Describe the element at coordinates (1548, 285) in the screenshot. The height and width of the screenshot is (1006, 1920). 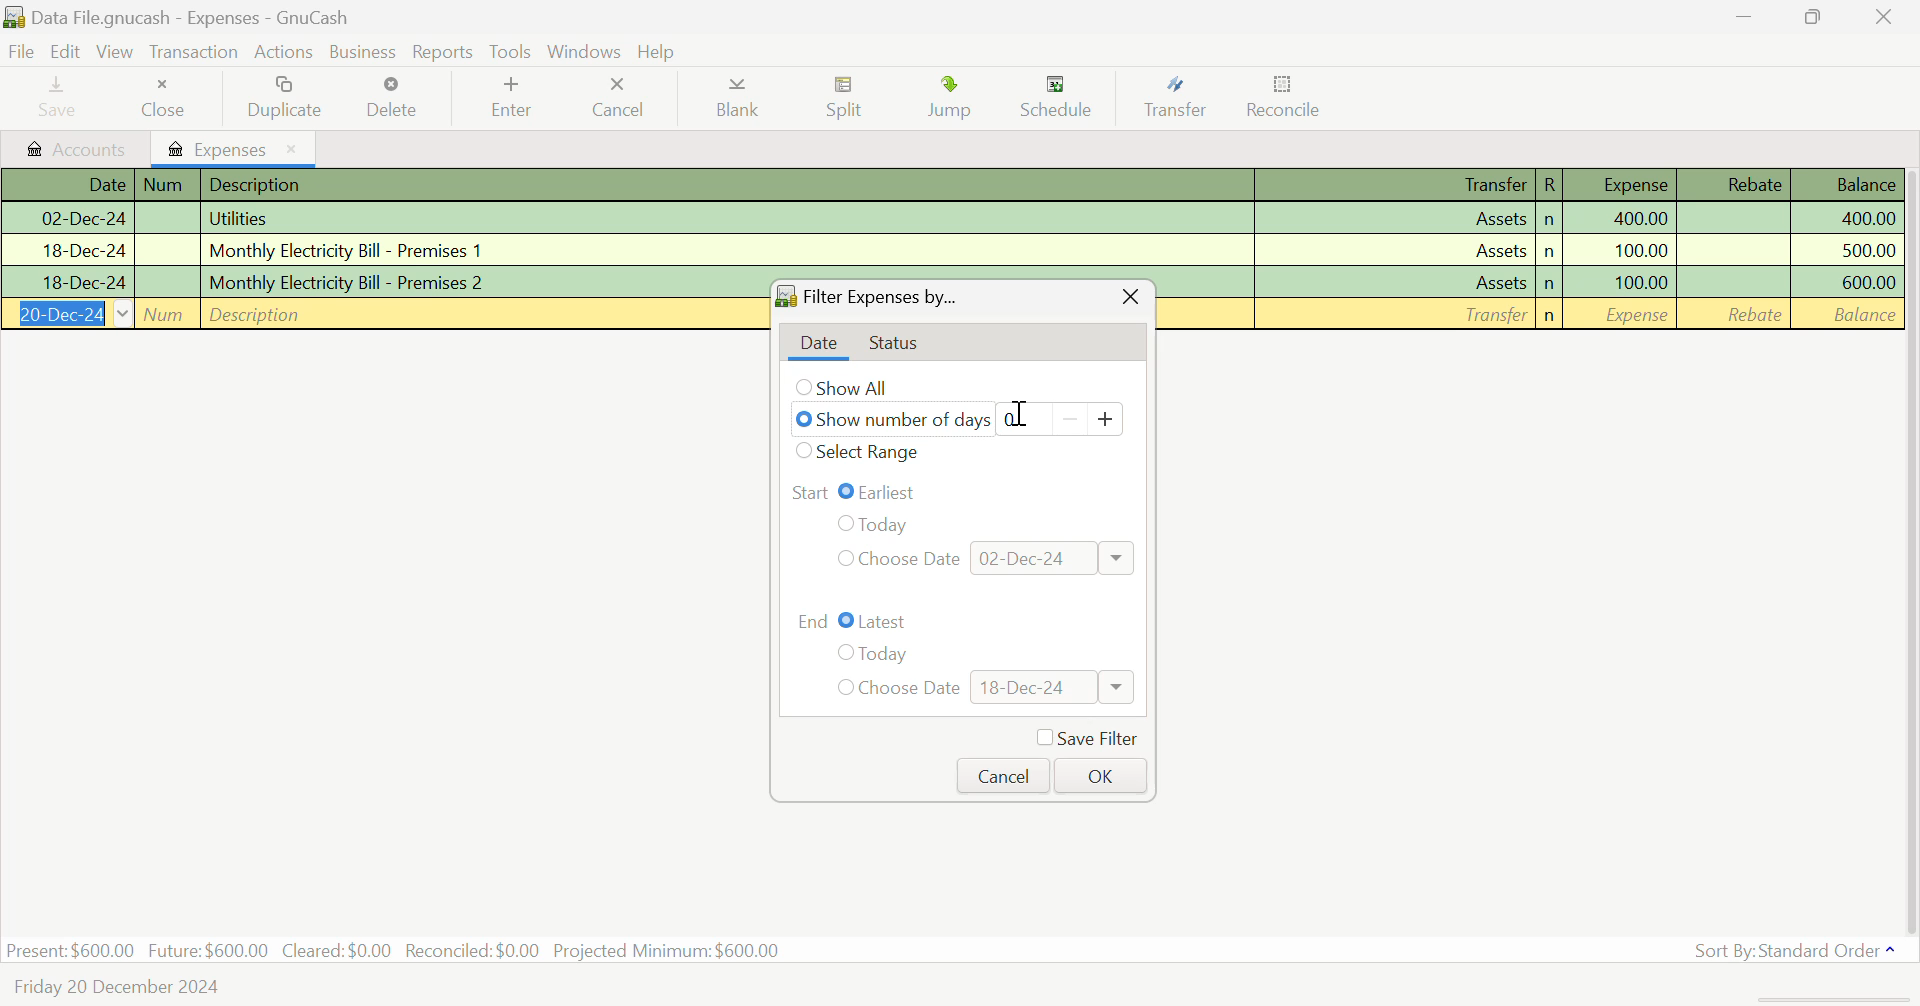
I see `n` at that location.